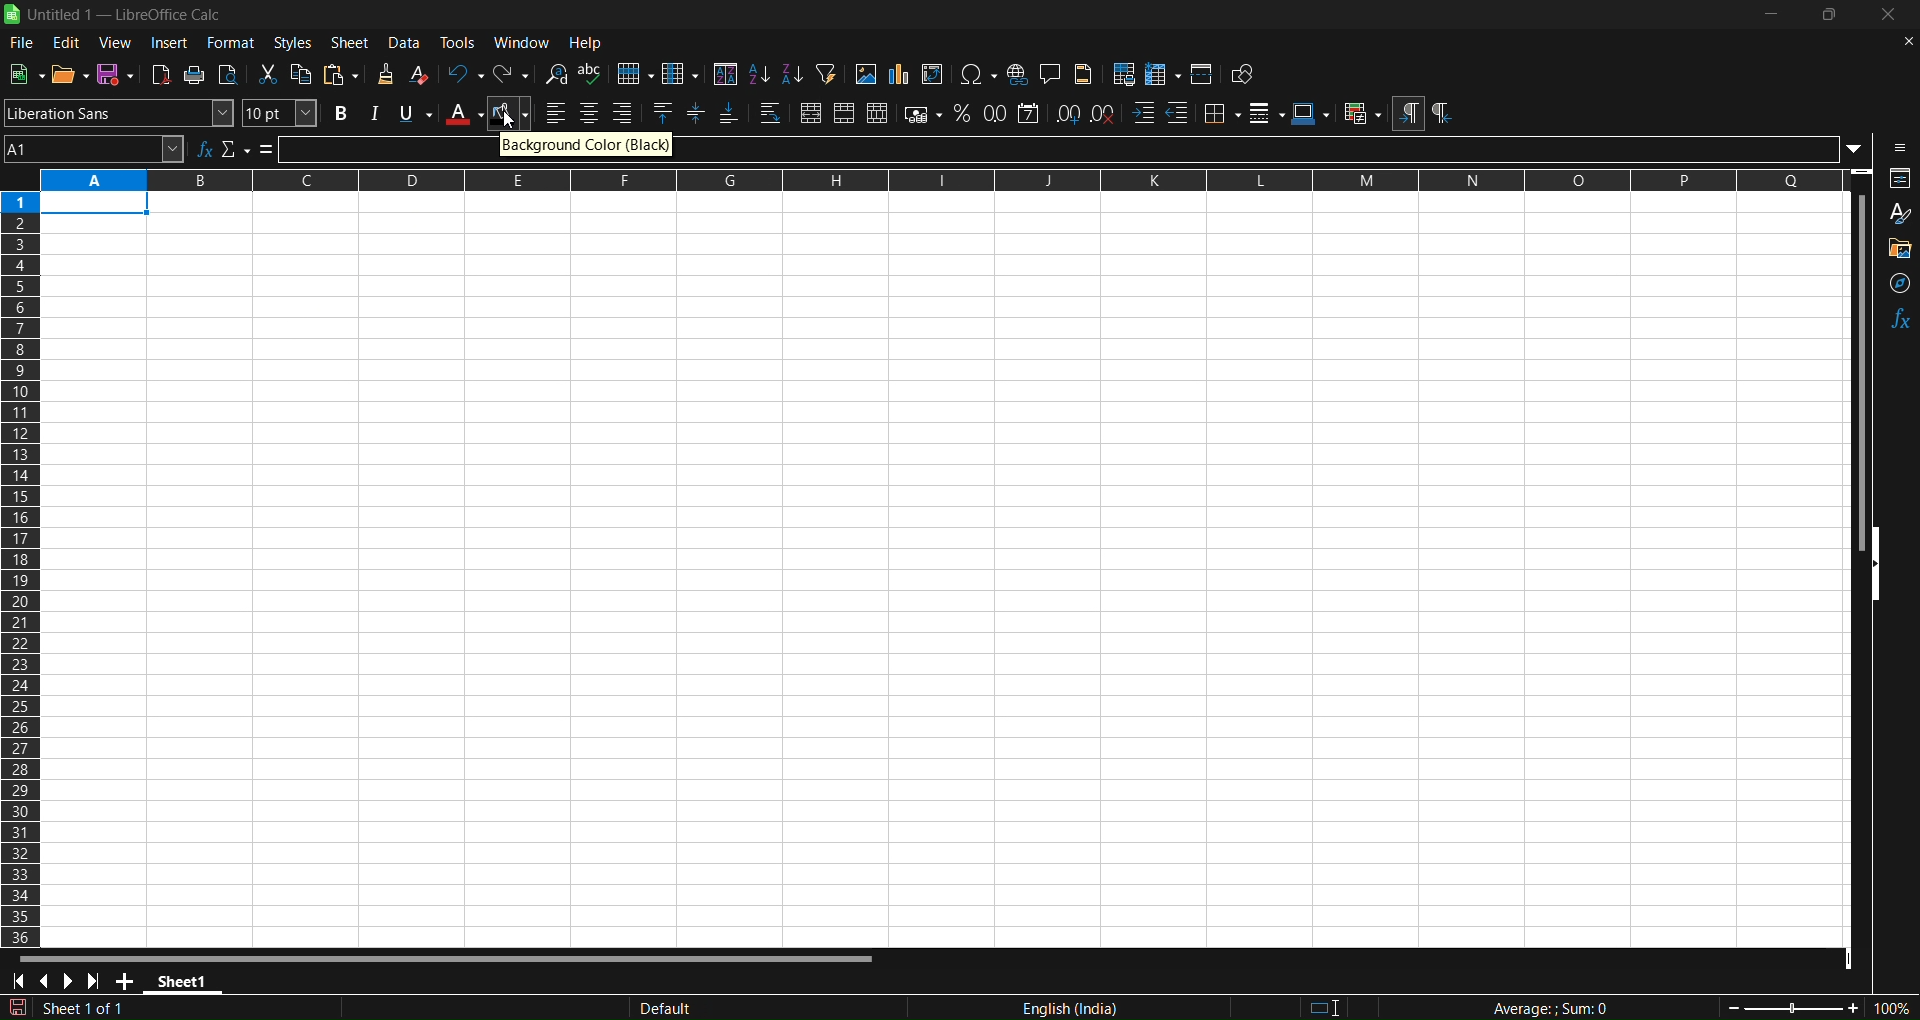 The height and width of the screenshot is (1020, 1920). What do you see at coordinates (1028, 114) in the screenshot?
I see `format as date` at bounding box center [1028, 114].